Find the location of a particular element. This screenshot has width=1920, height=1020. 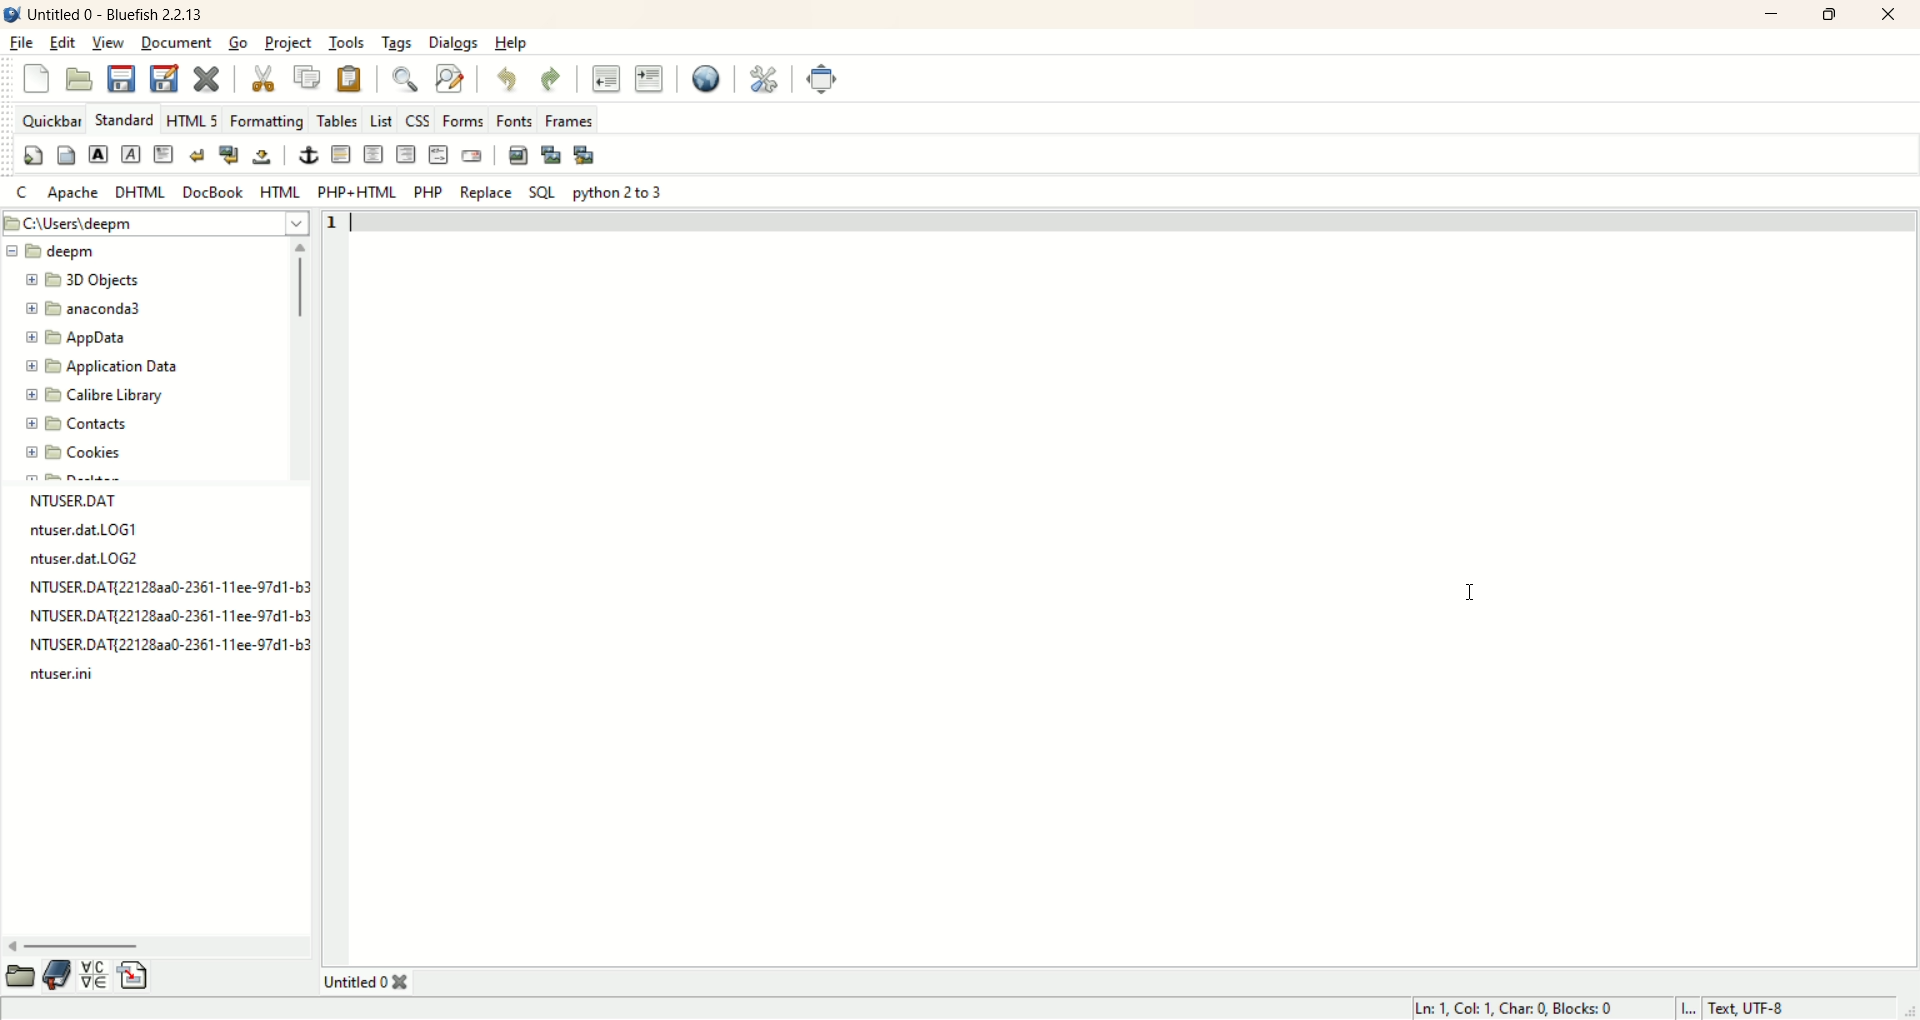

DHTML is located at coordinates (138, 192).